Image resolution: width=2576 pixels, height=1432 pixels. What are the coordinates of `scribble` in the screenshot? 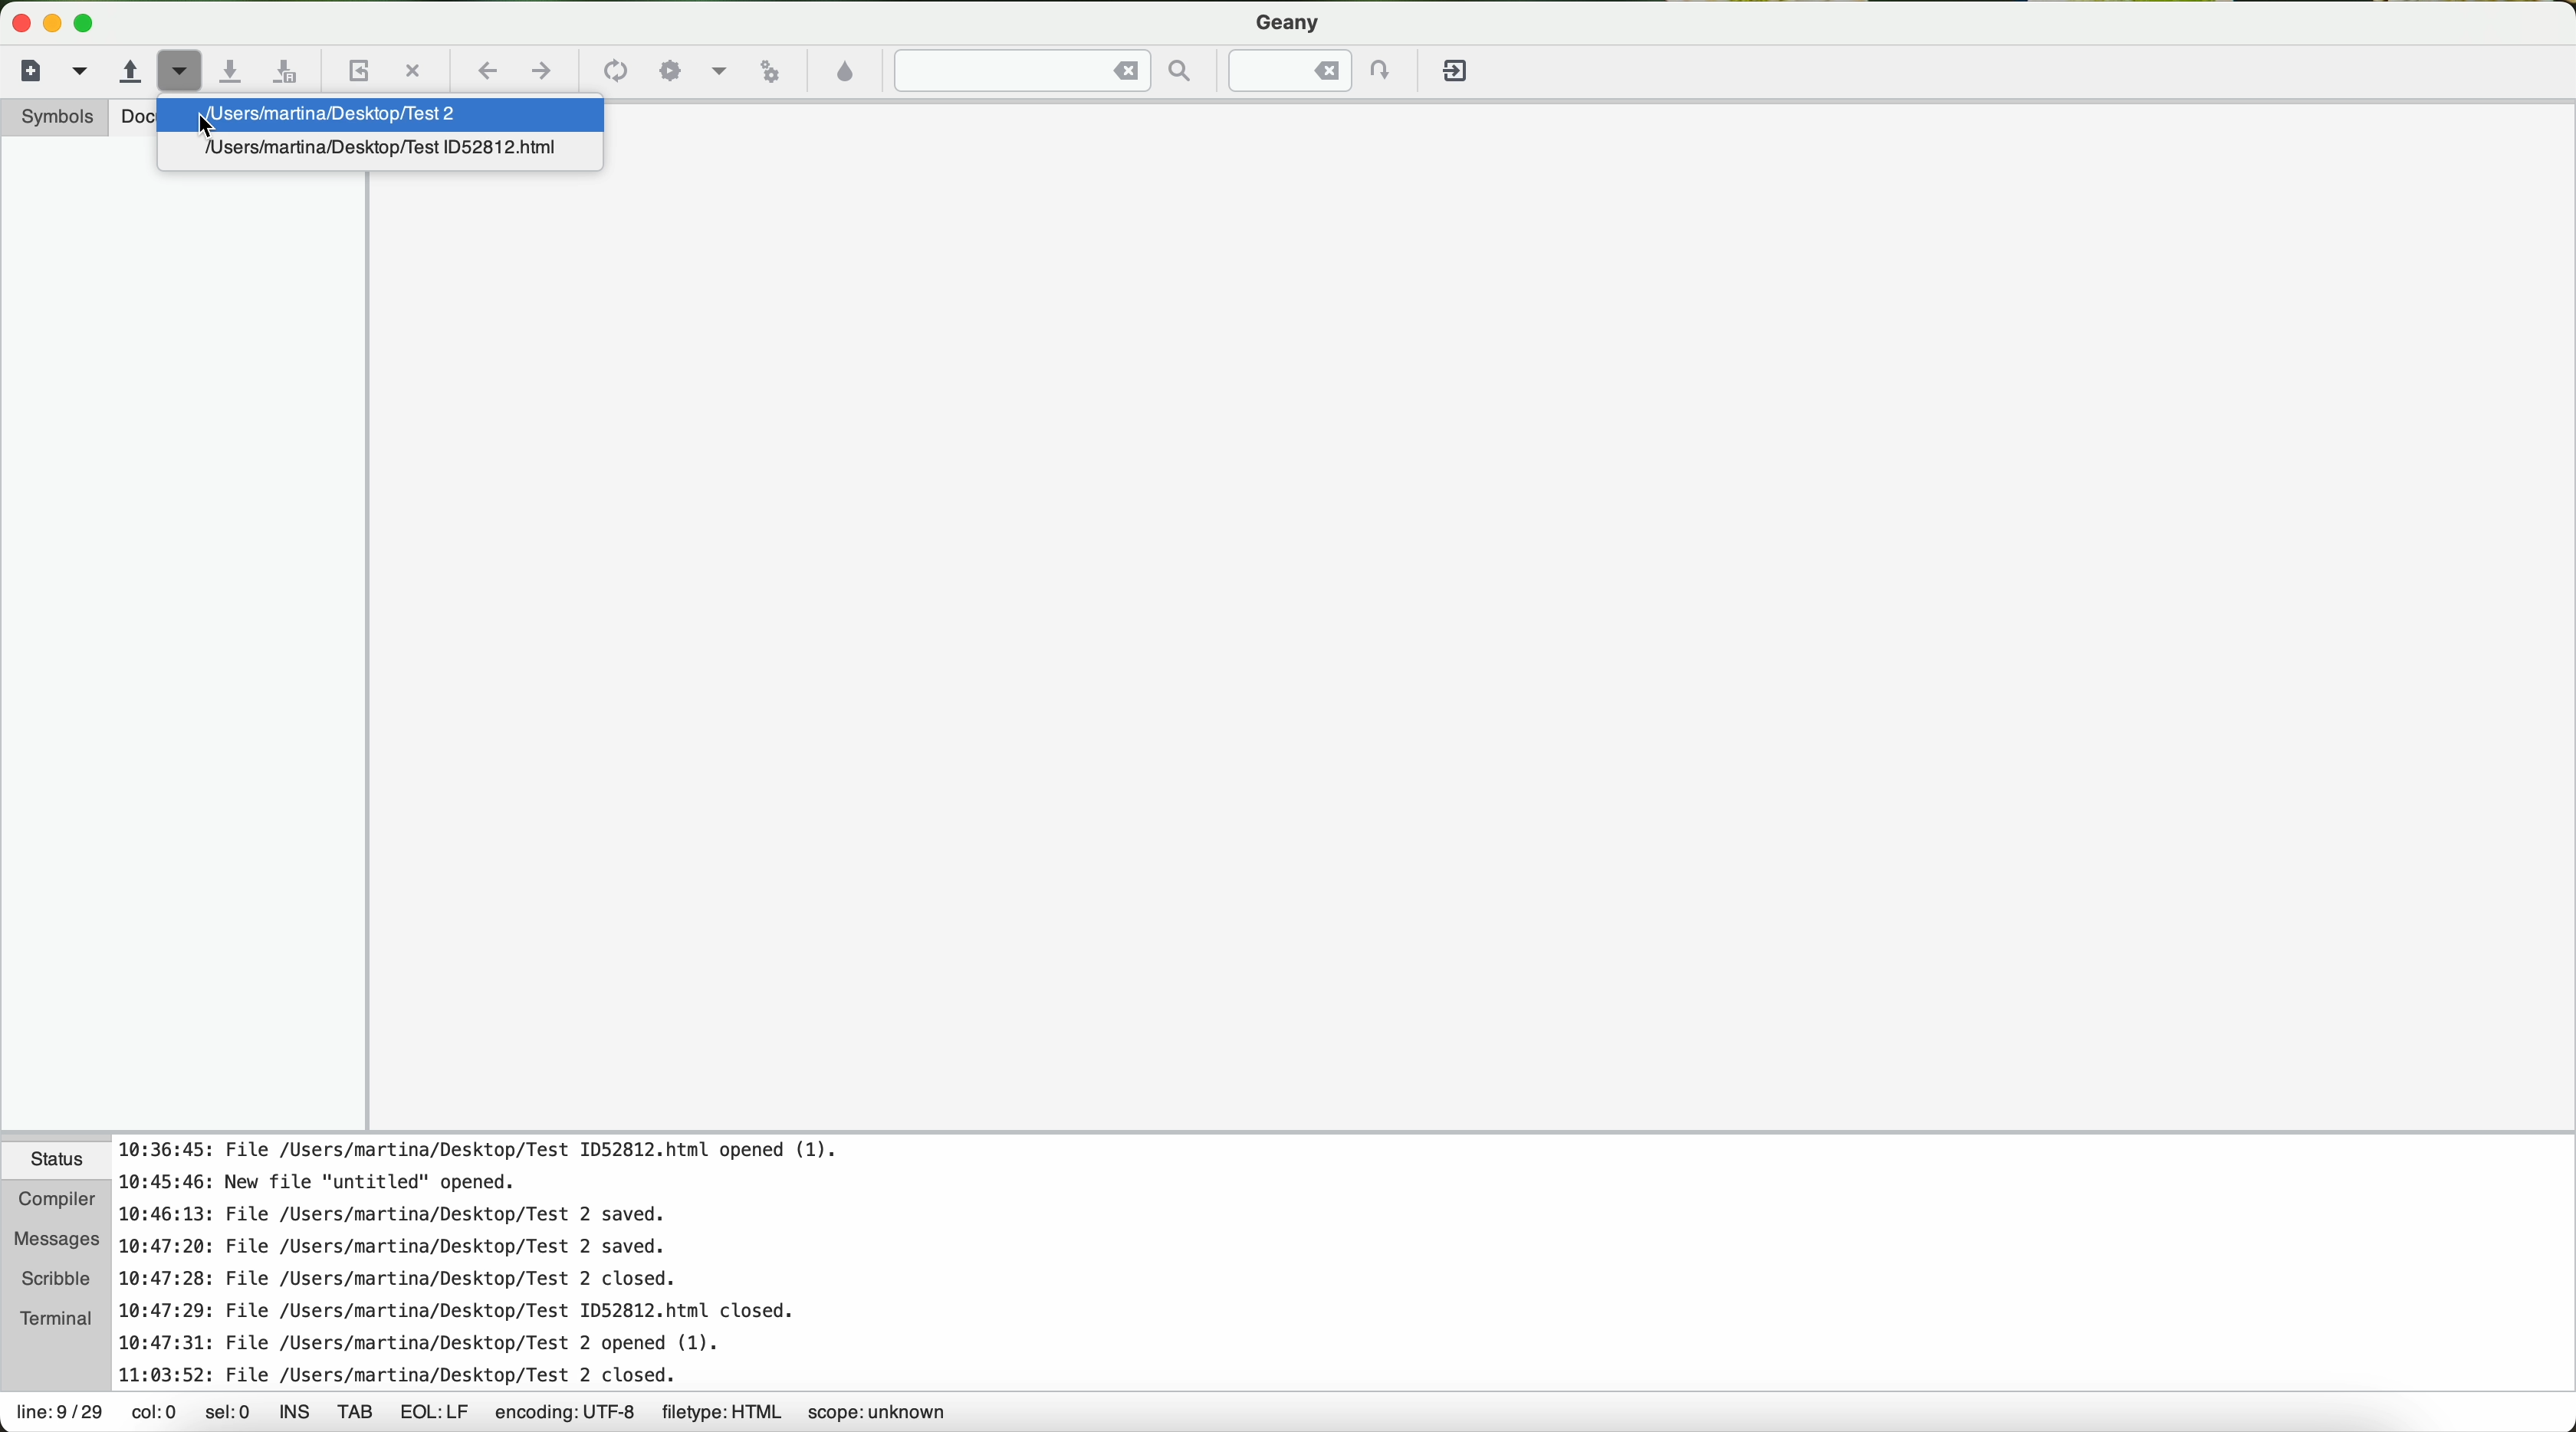 It's located at (50, 1278).